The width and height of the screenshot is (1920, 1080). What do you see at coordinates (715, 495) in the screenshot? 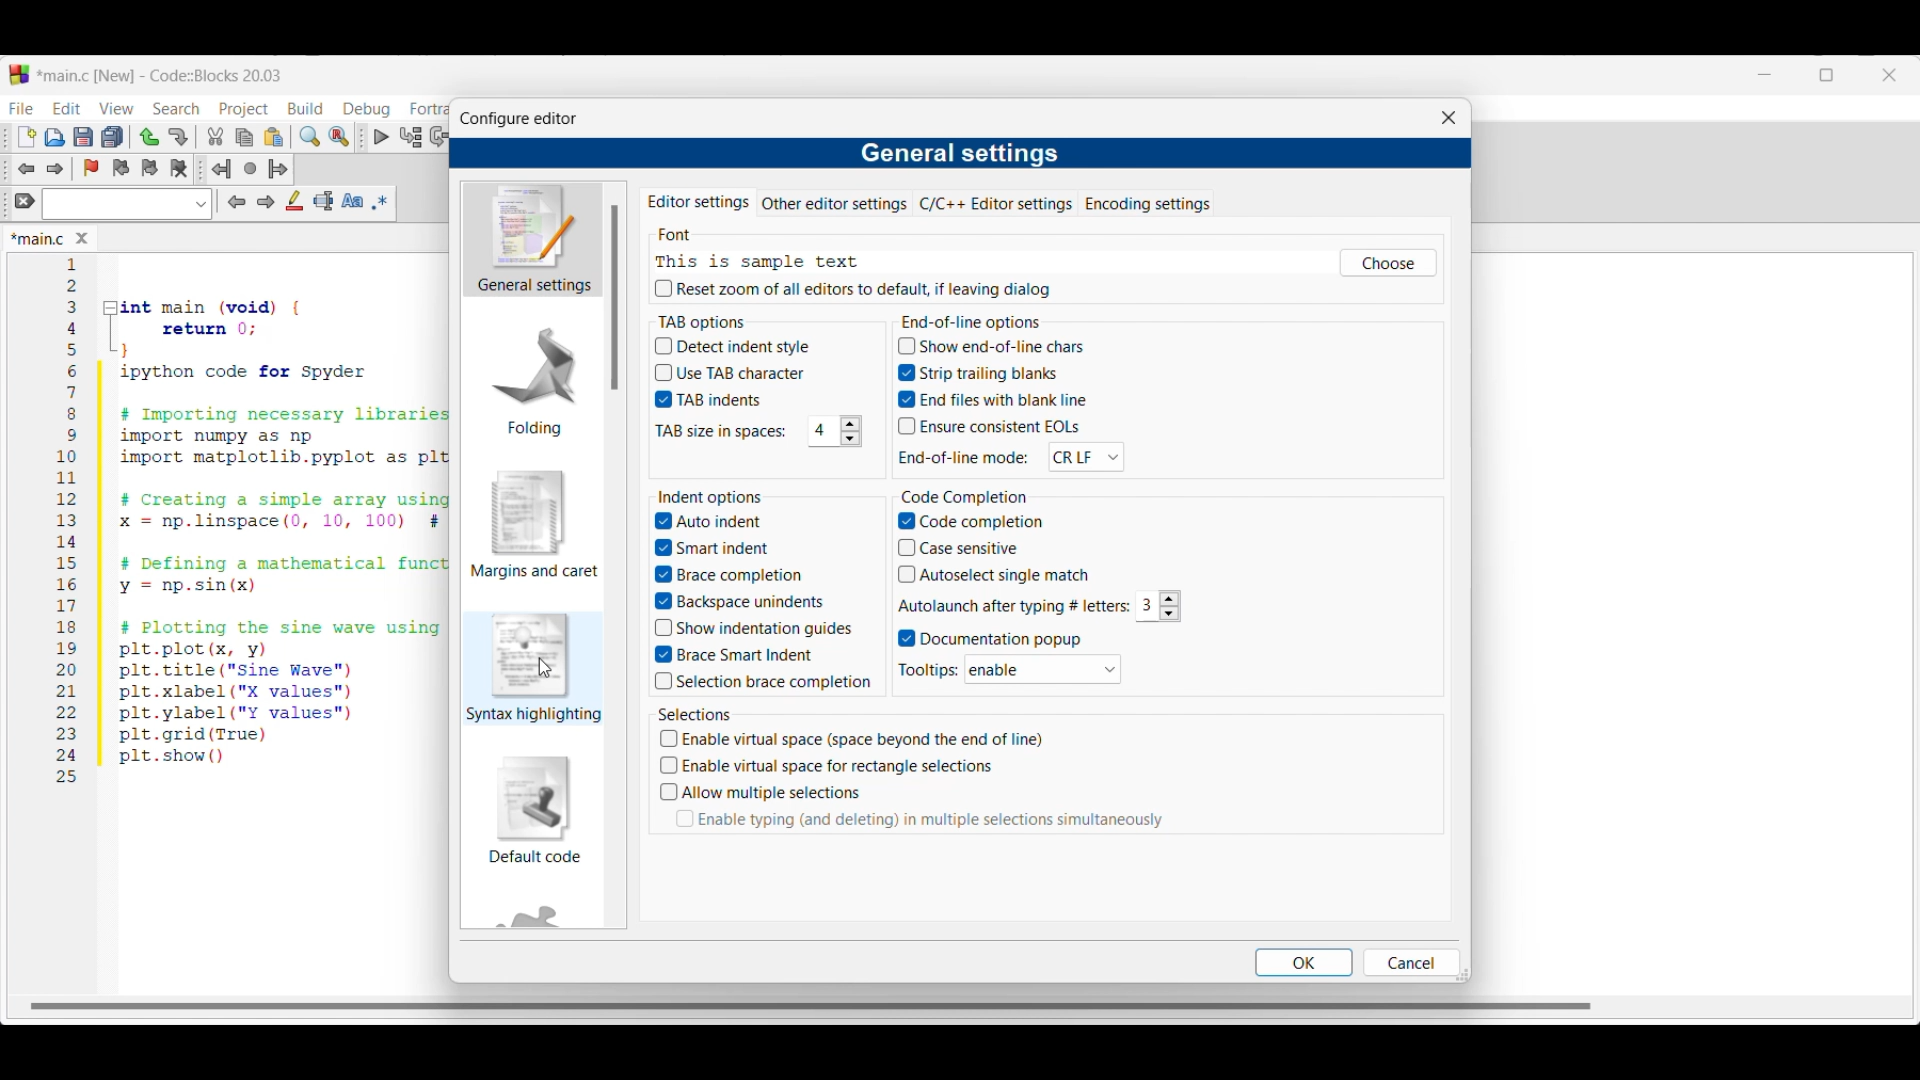
I see `Respective section titles` at bounding box center [715, 495].